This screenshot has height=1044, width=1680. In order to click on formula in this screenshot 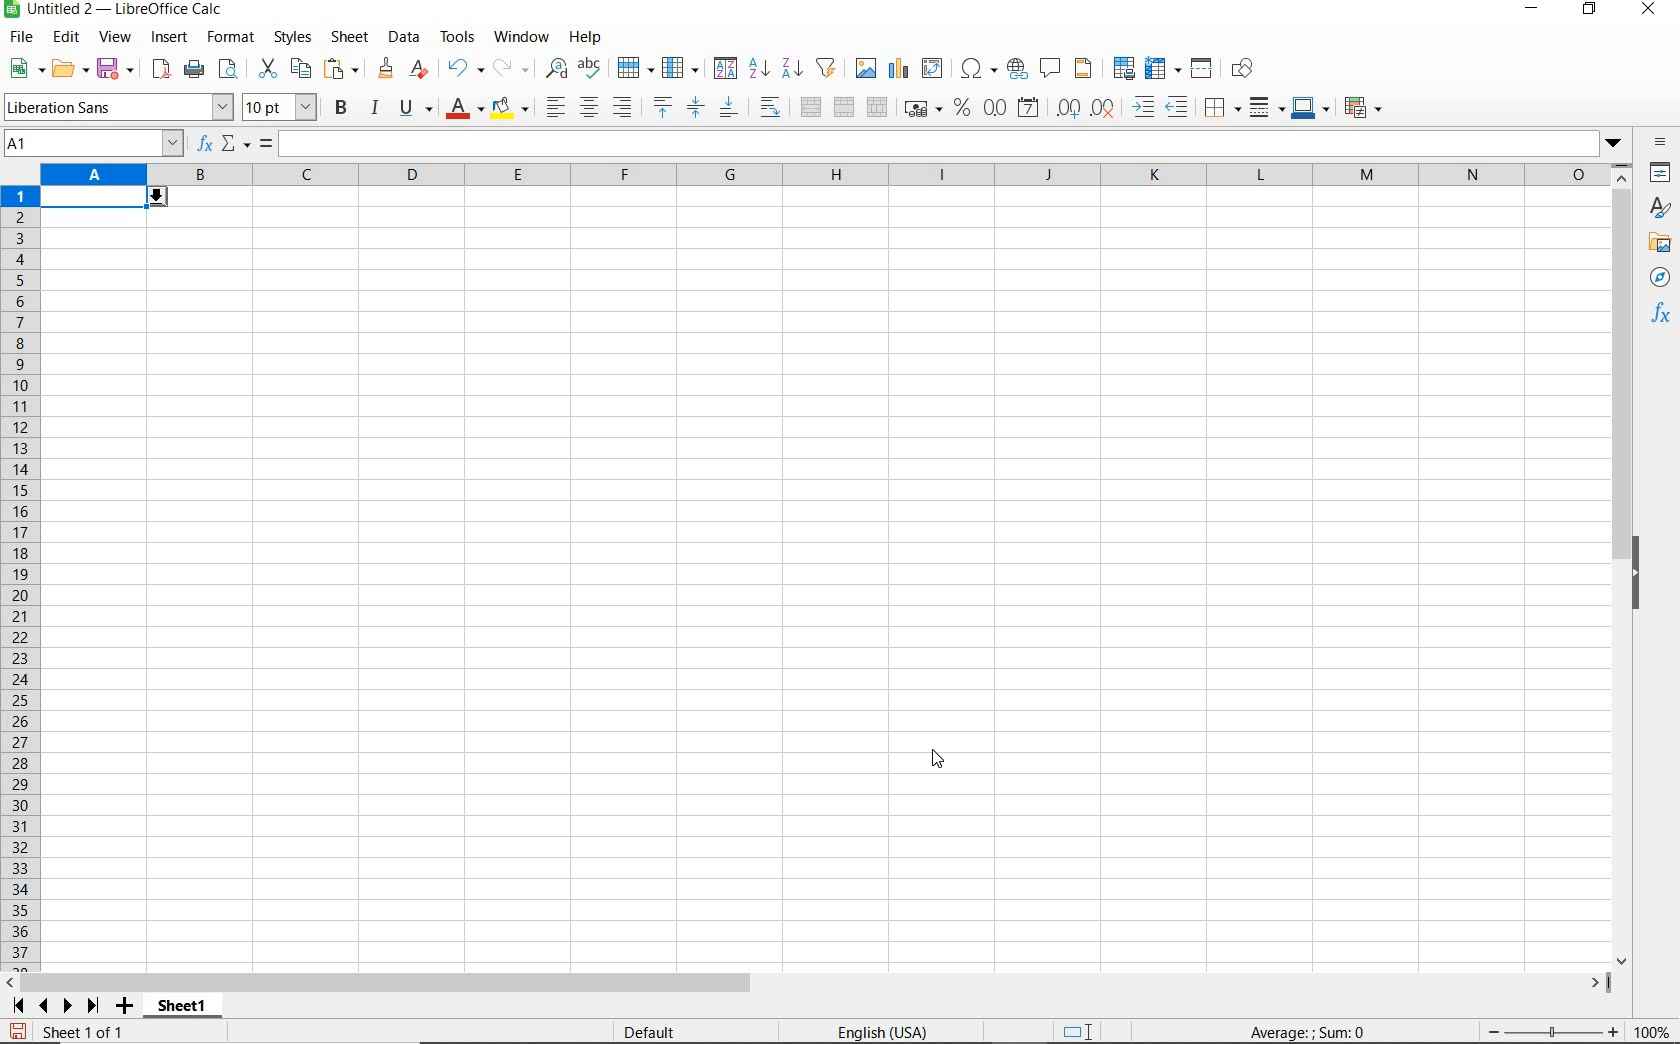, I will do `click(1309, 1031)`.